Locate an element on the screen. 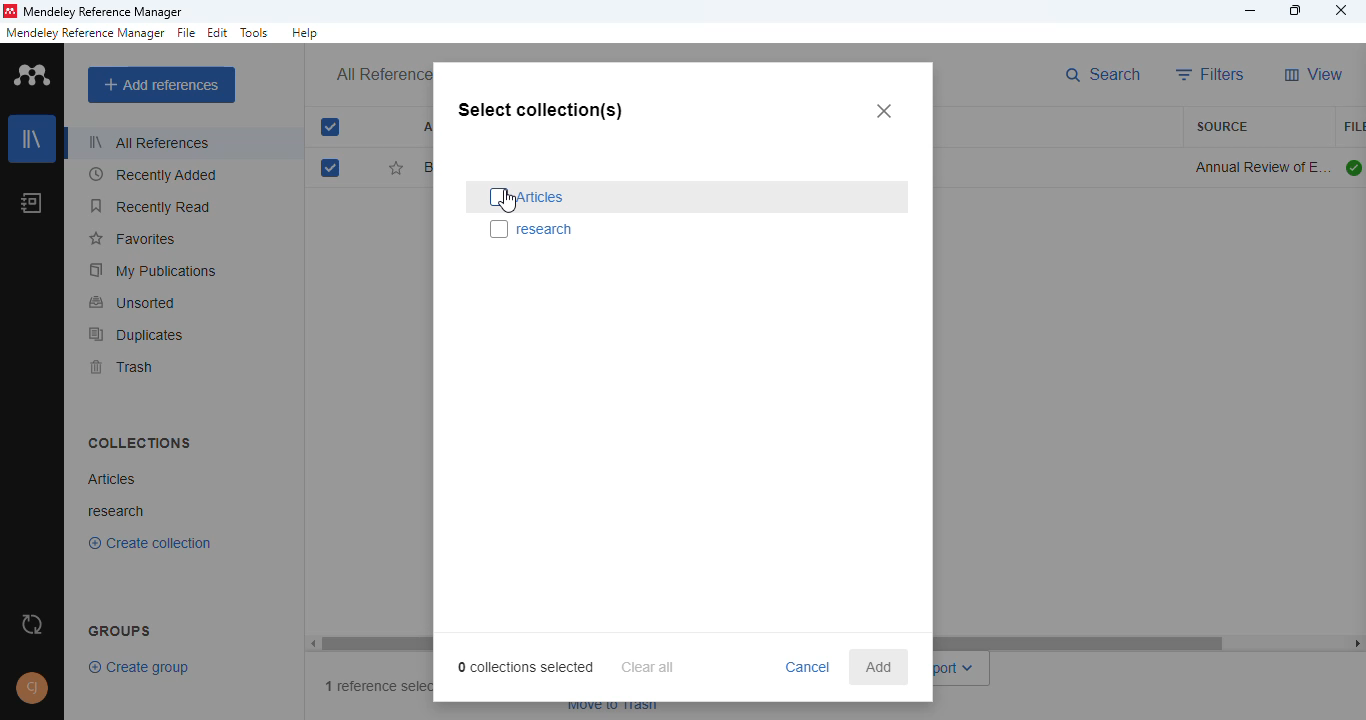 The height and width of the screenshot is (720, 1366). select is located at coordinates (498, 196).